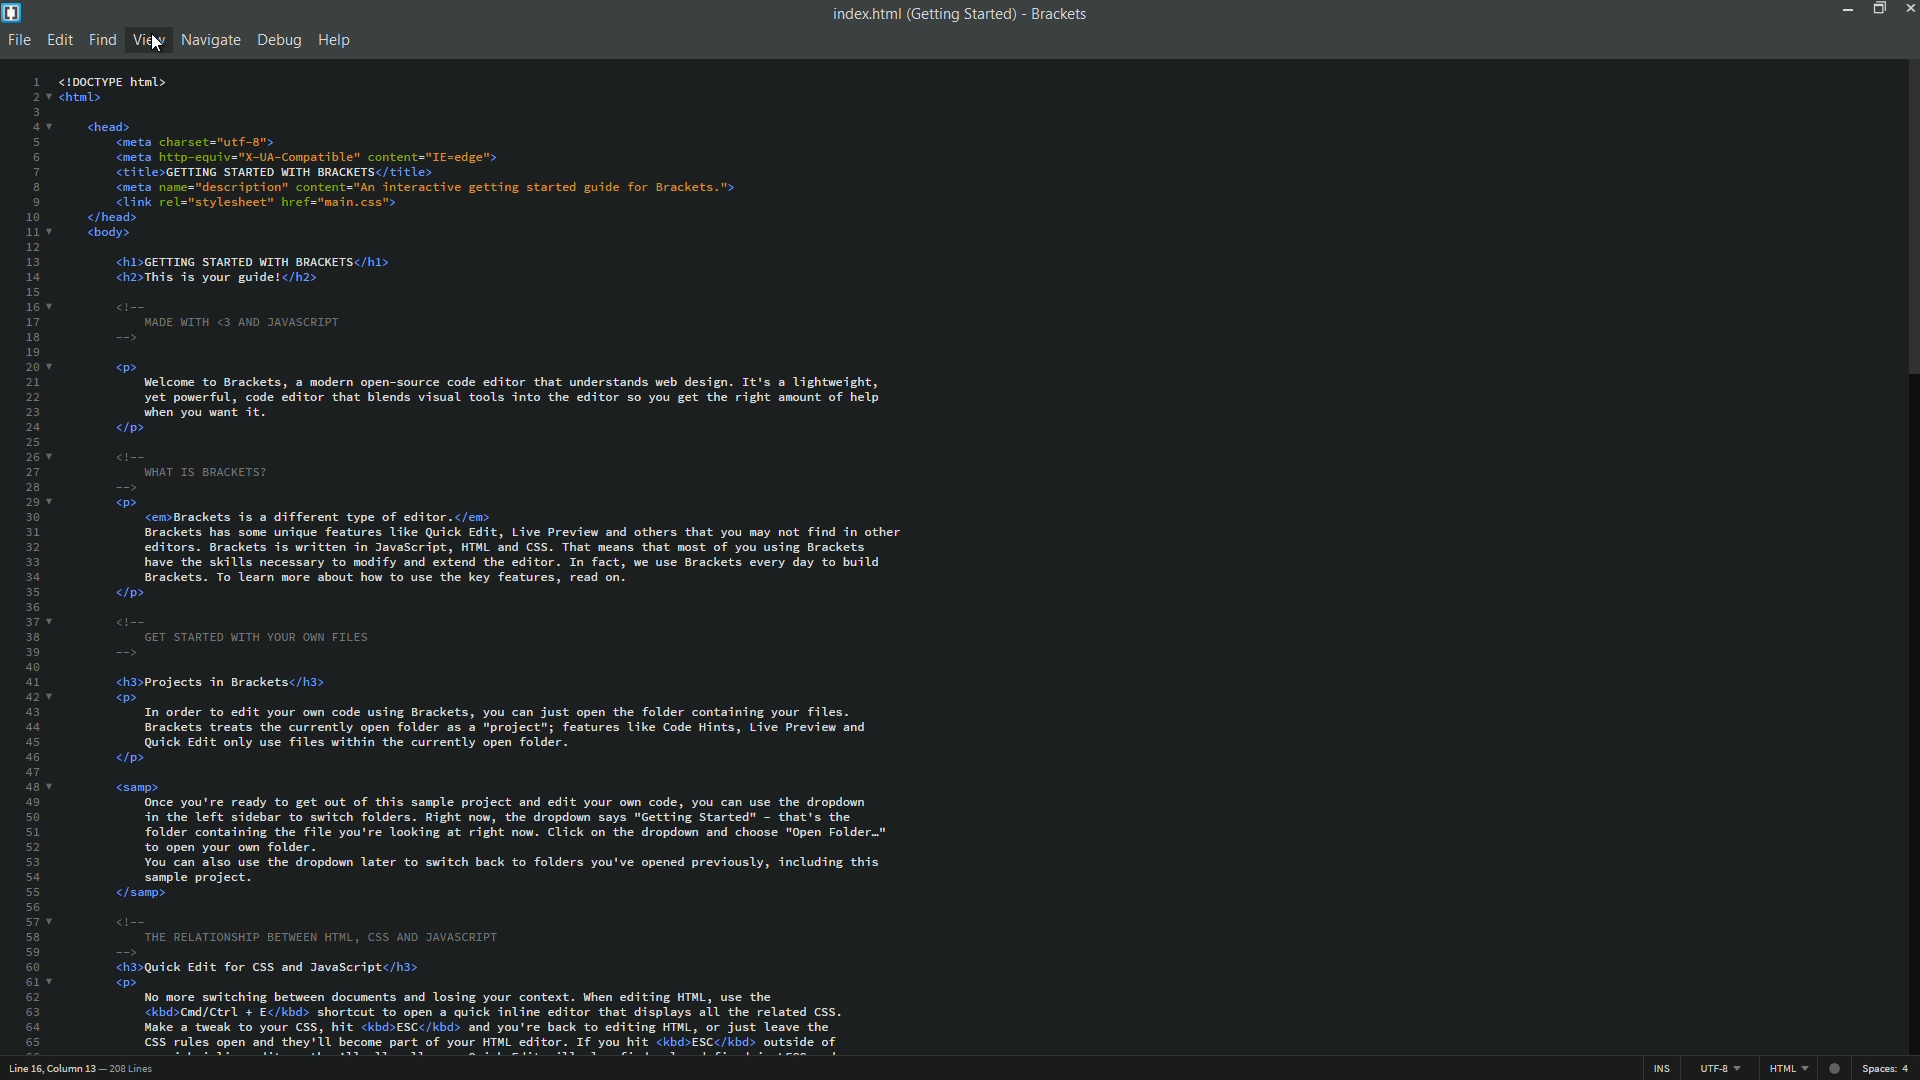 The image size is (1920, 1080). I want to click on cursor, so click(157, 44).